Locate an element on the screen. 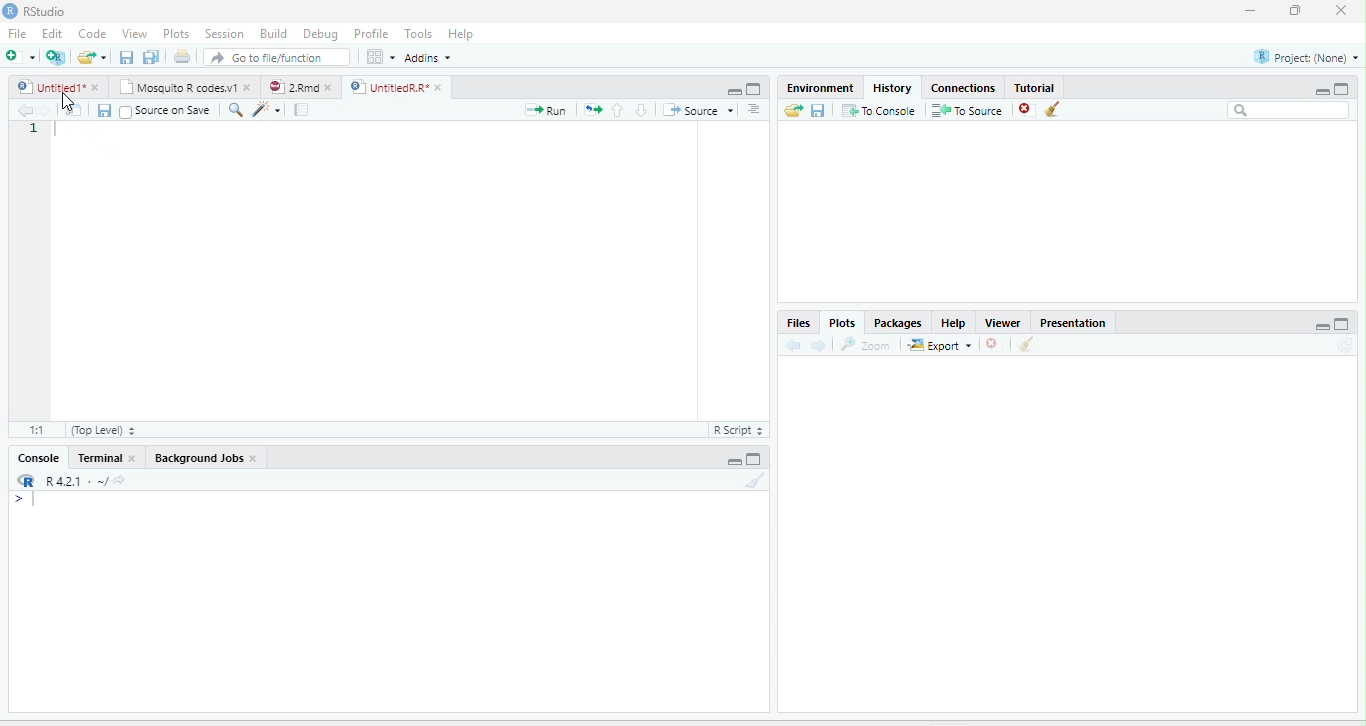 Image resolution: width=1366 pixels, height=726 pixels. Maximize is located at coordinates (1342, 88).